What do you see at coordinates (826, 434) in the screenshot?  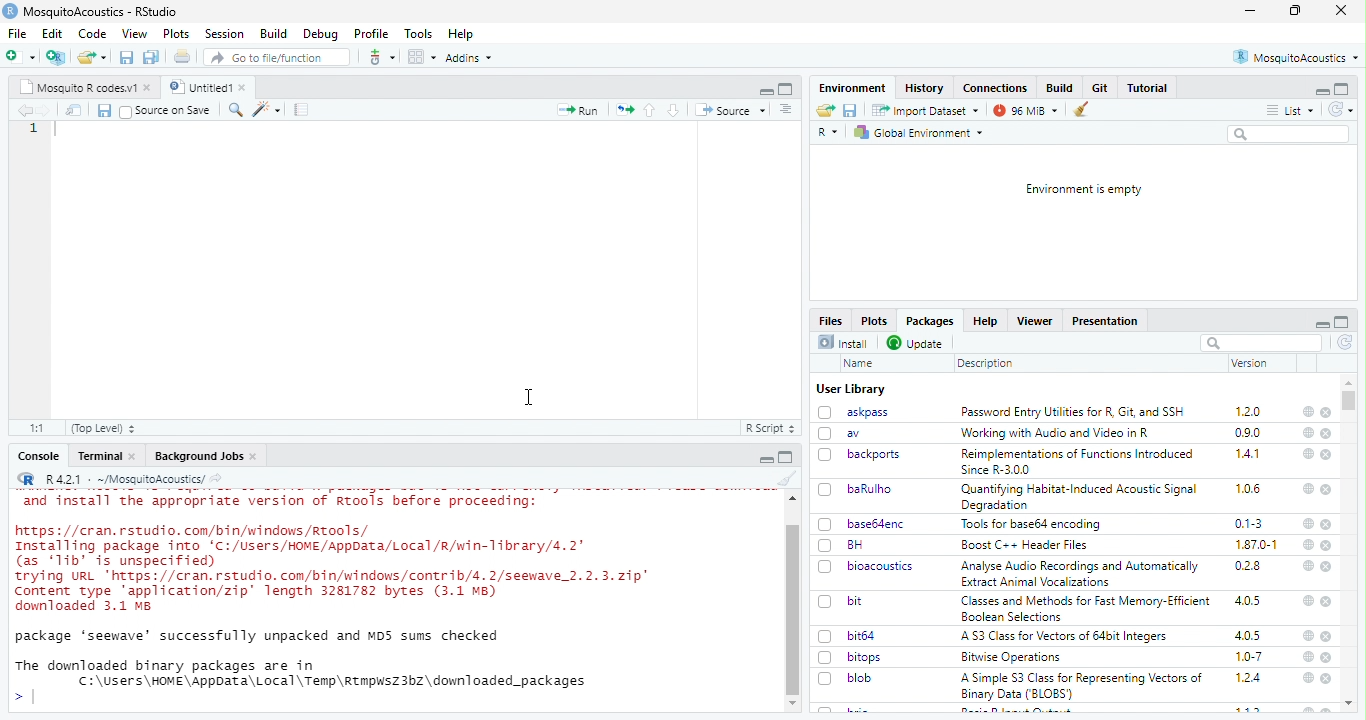 I see `checkbox` at bounding box center [826, 434].